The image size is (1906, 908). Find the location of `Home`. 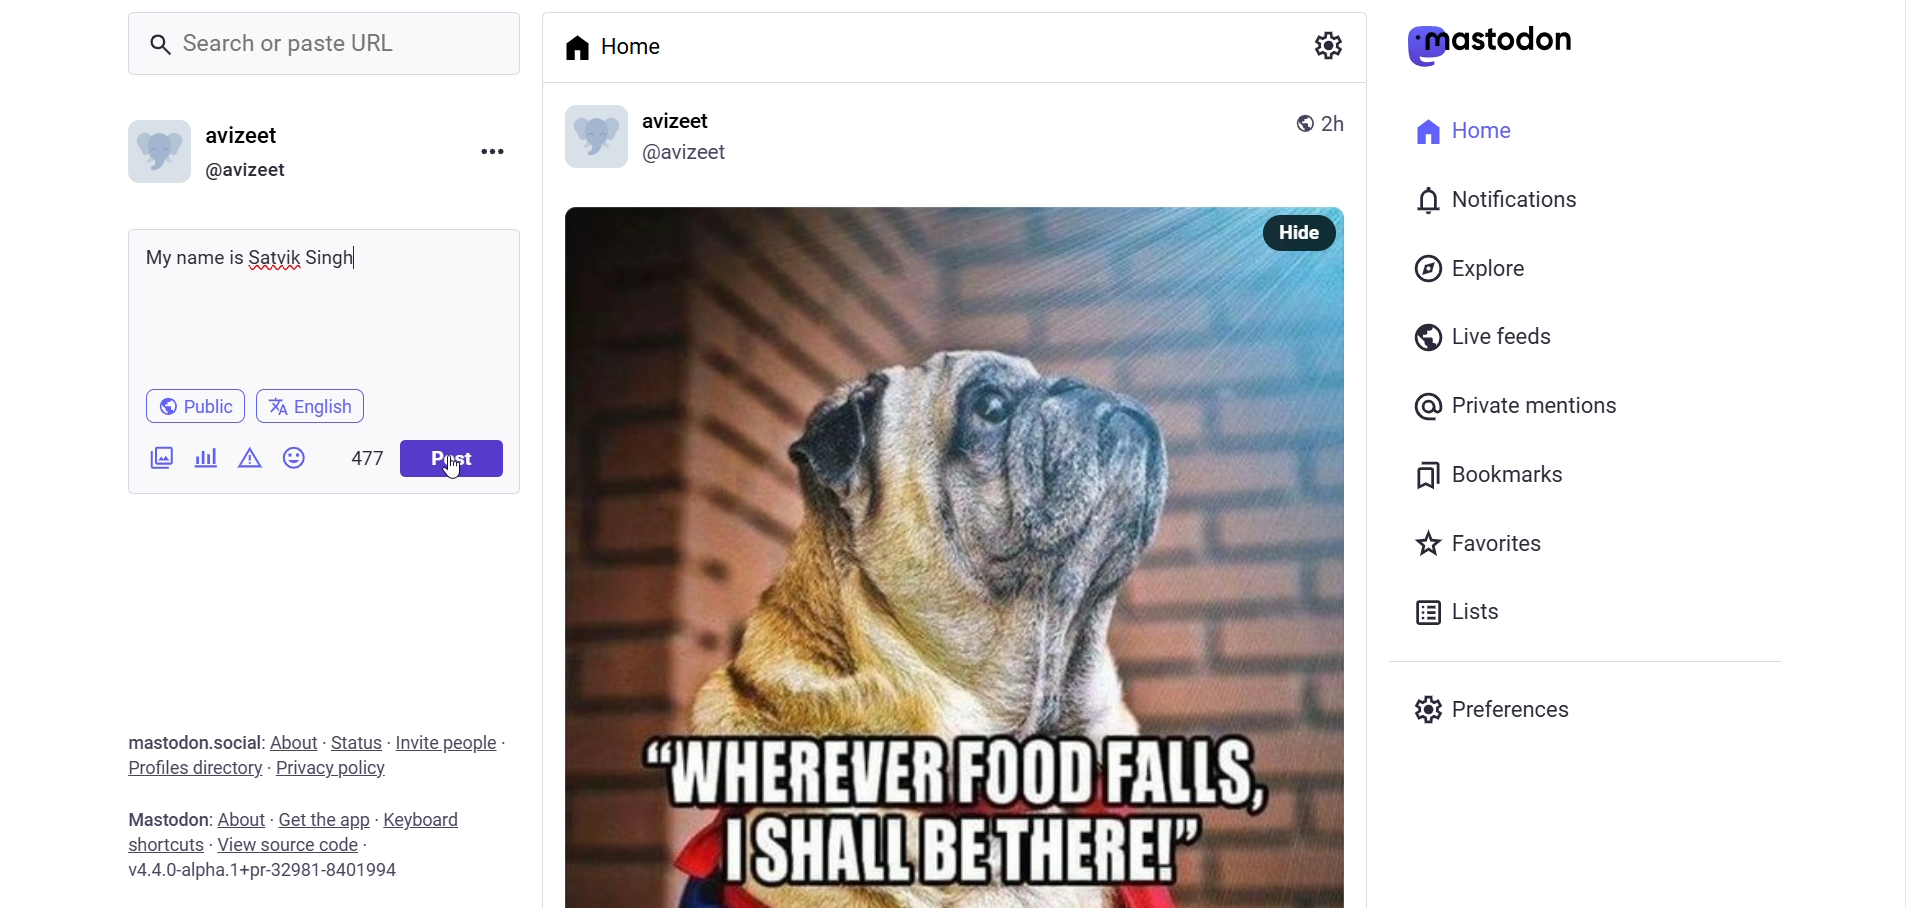

Home is located at coordinates (1462, 128).